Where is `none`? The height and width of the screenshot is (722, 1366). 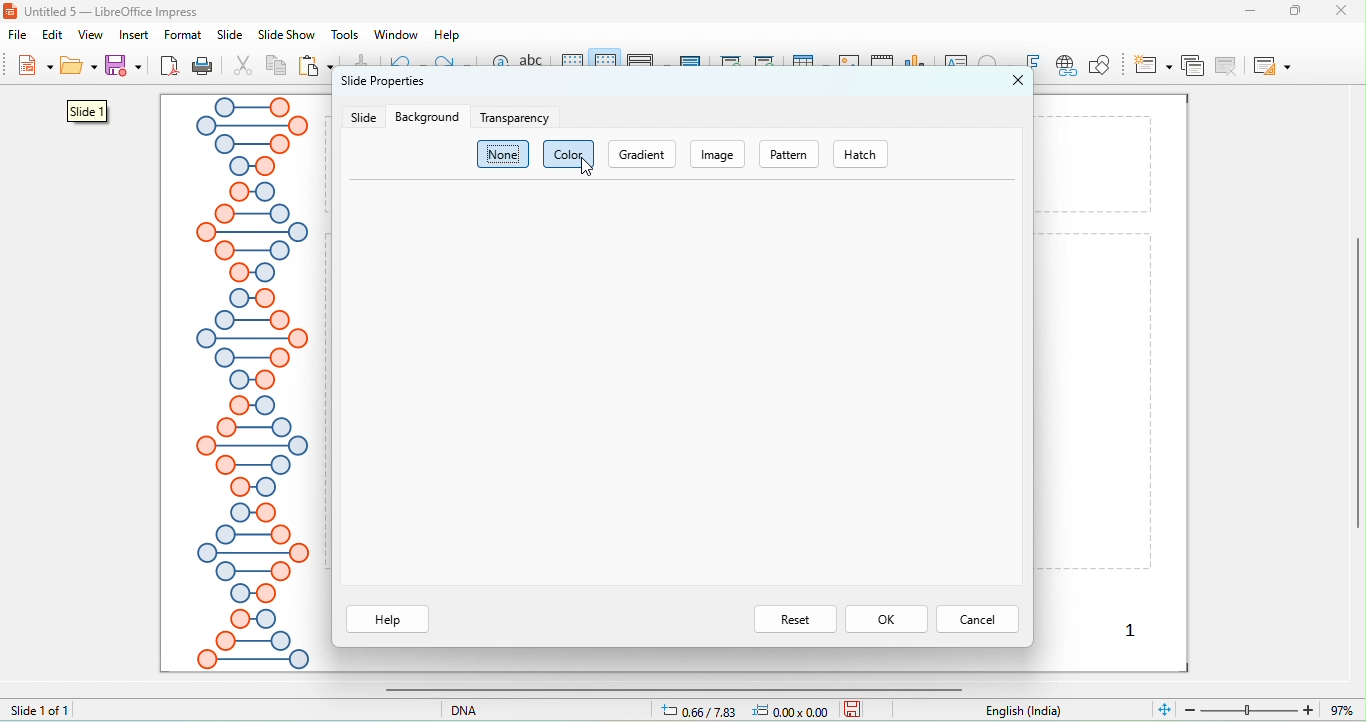
none is located at coordinates (504, 155).